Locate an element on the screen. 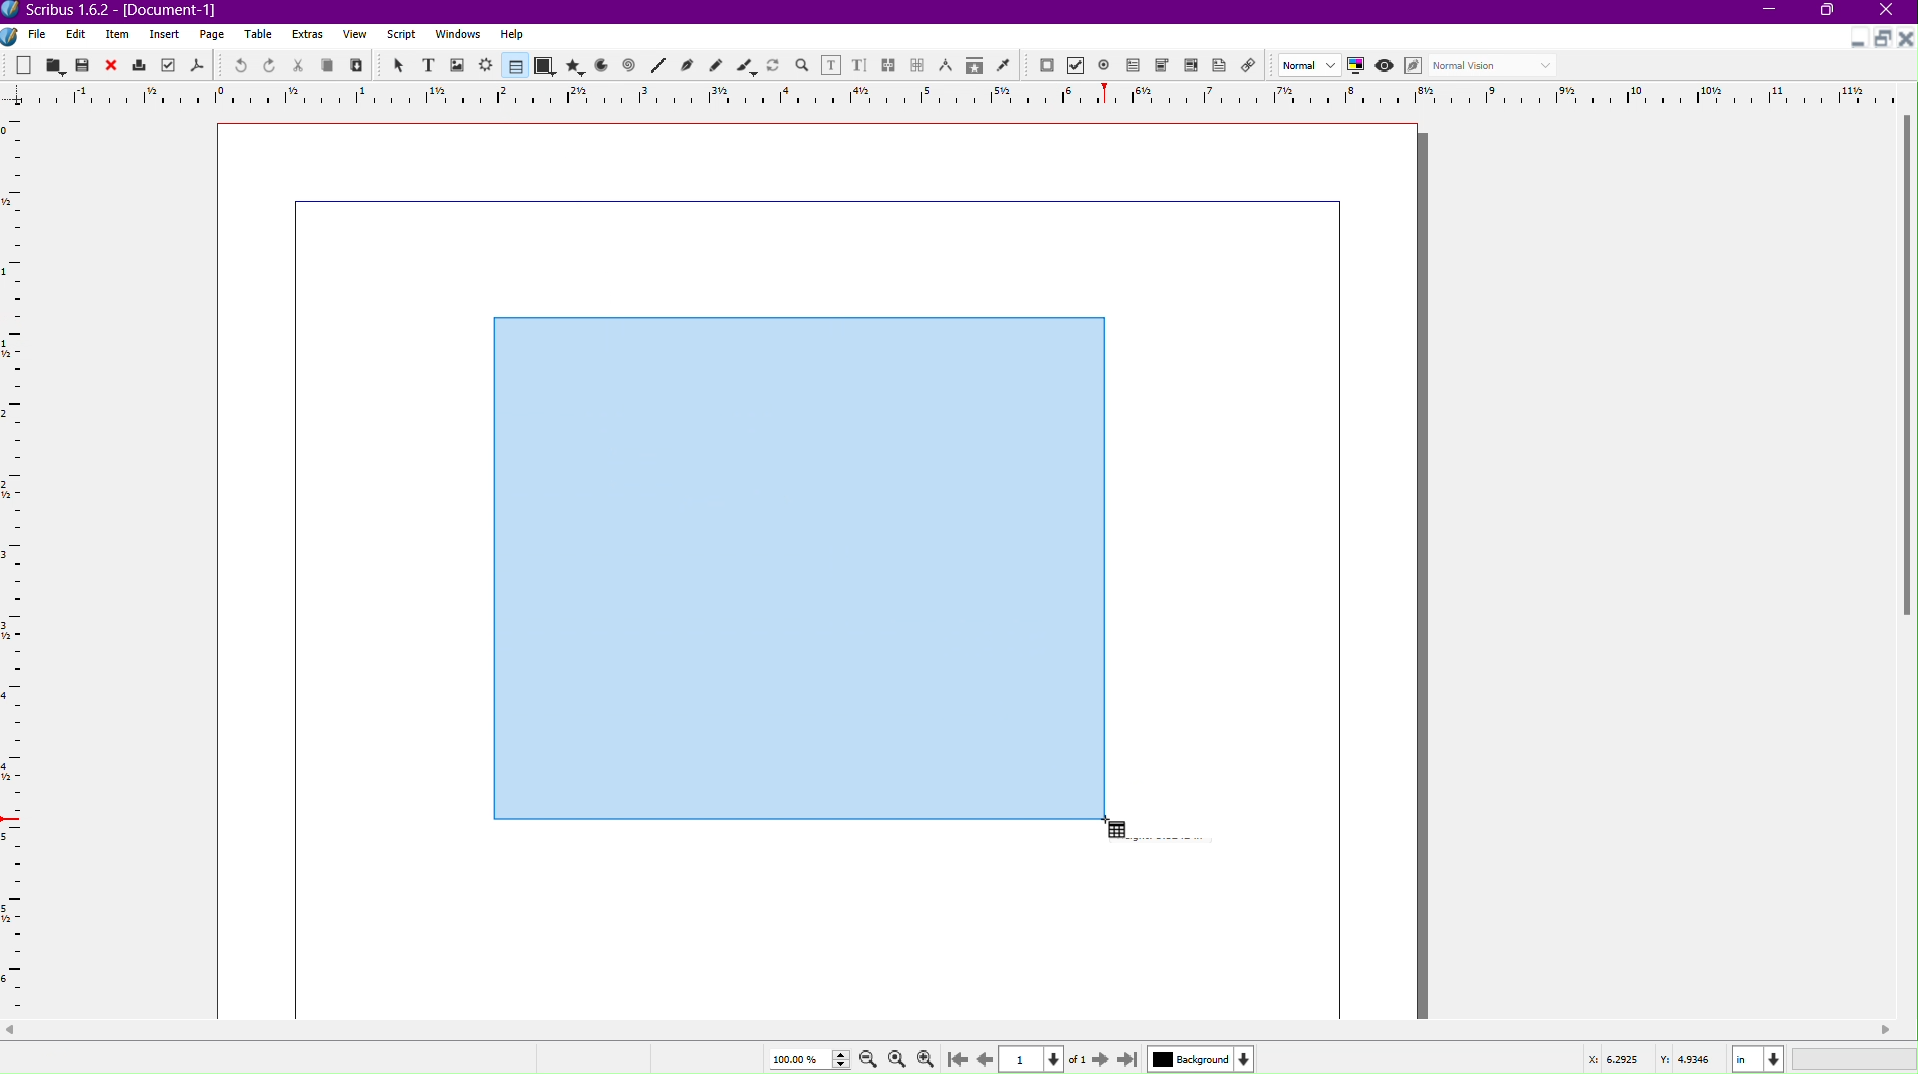  Close is located at coordinates (113, 65).